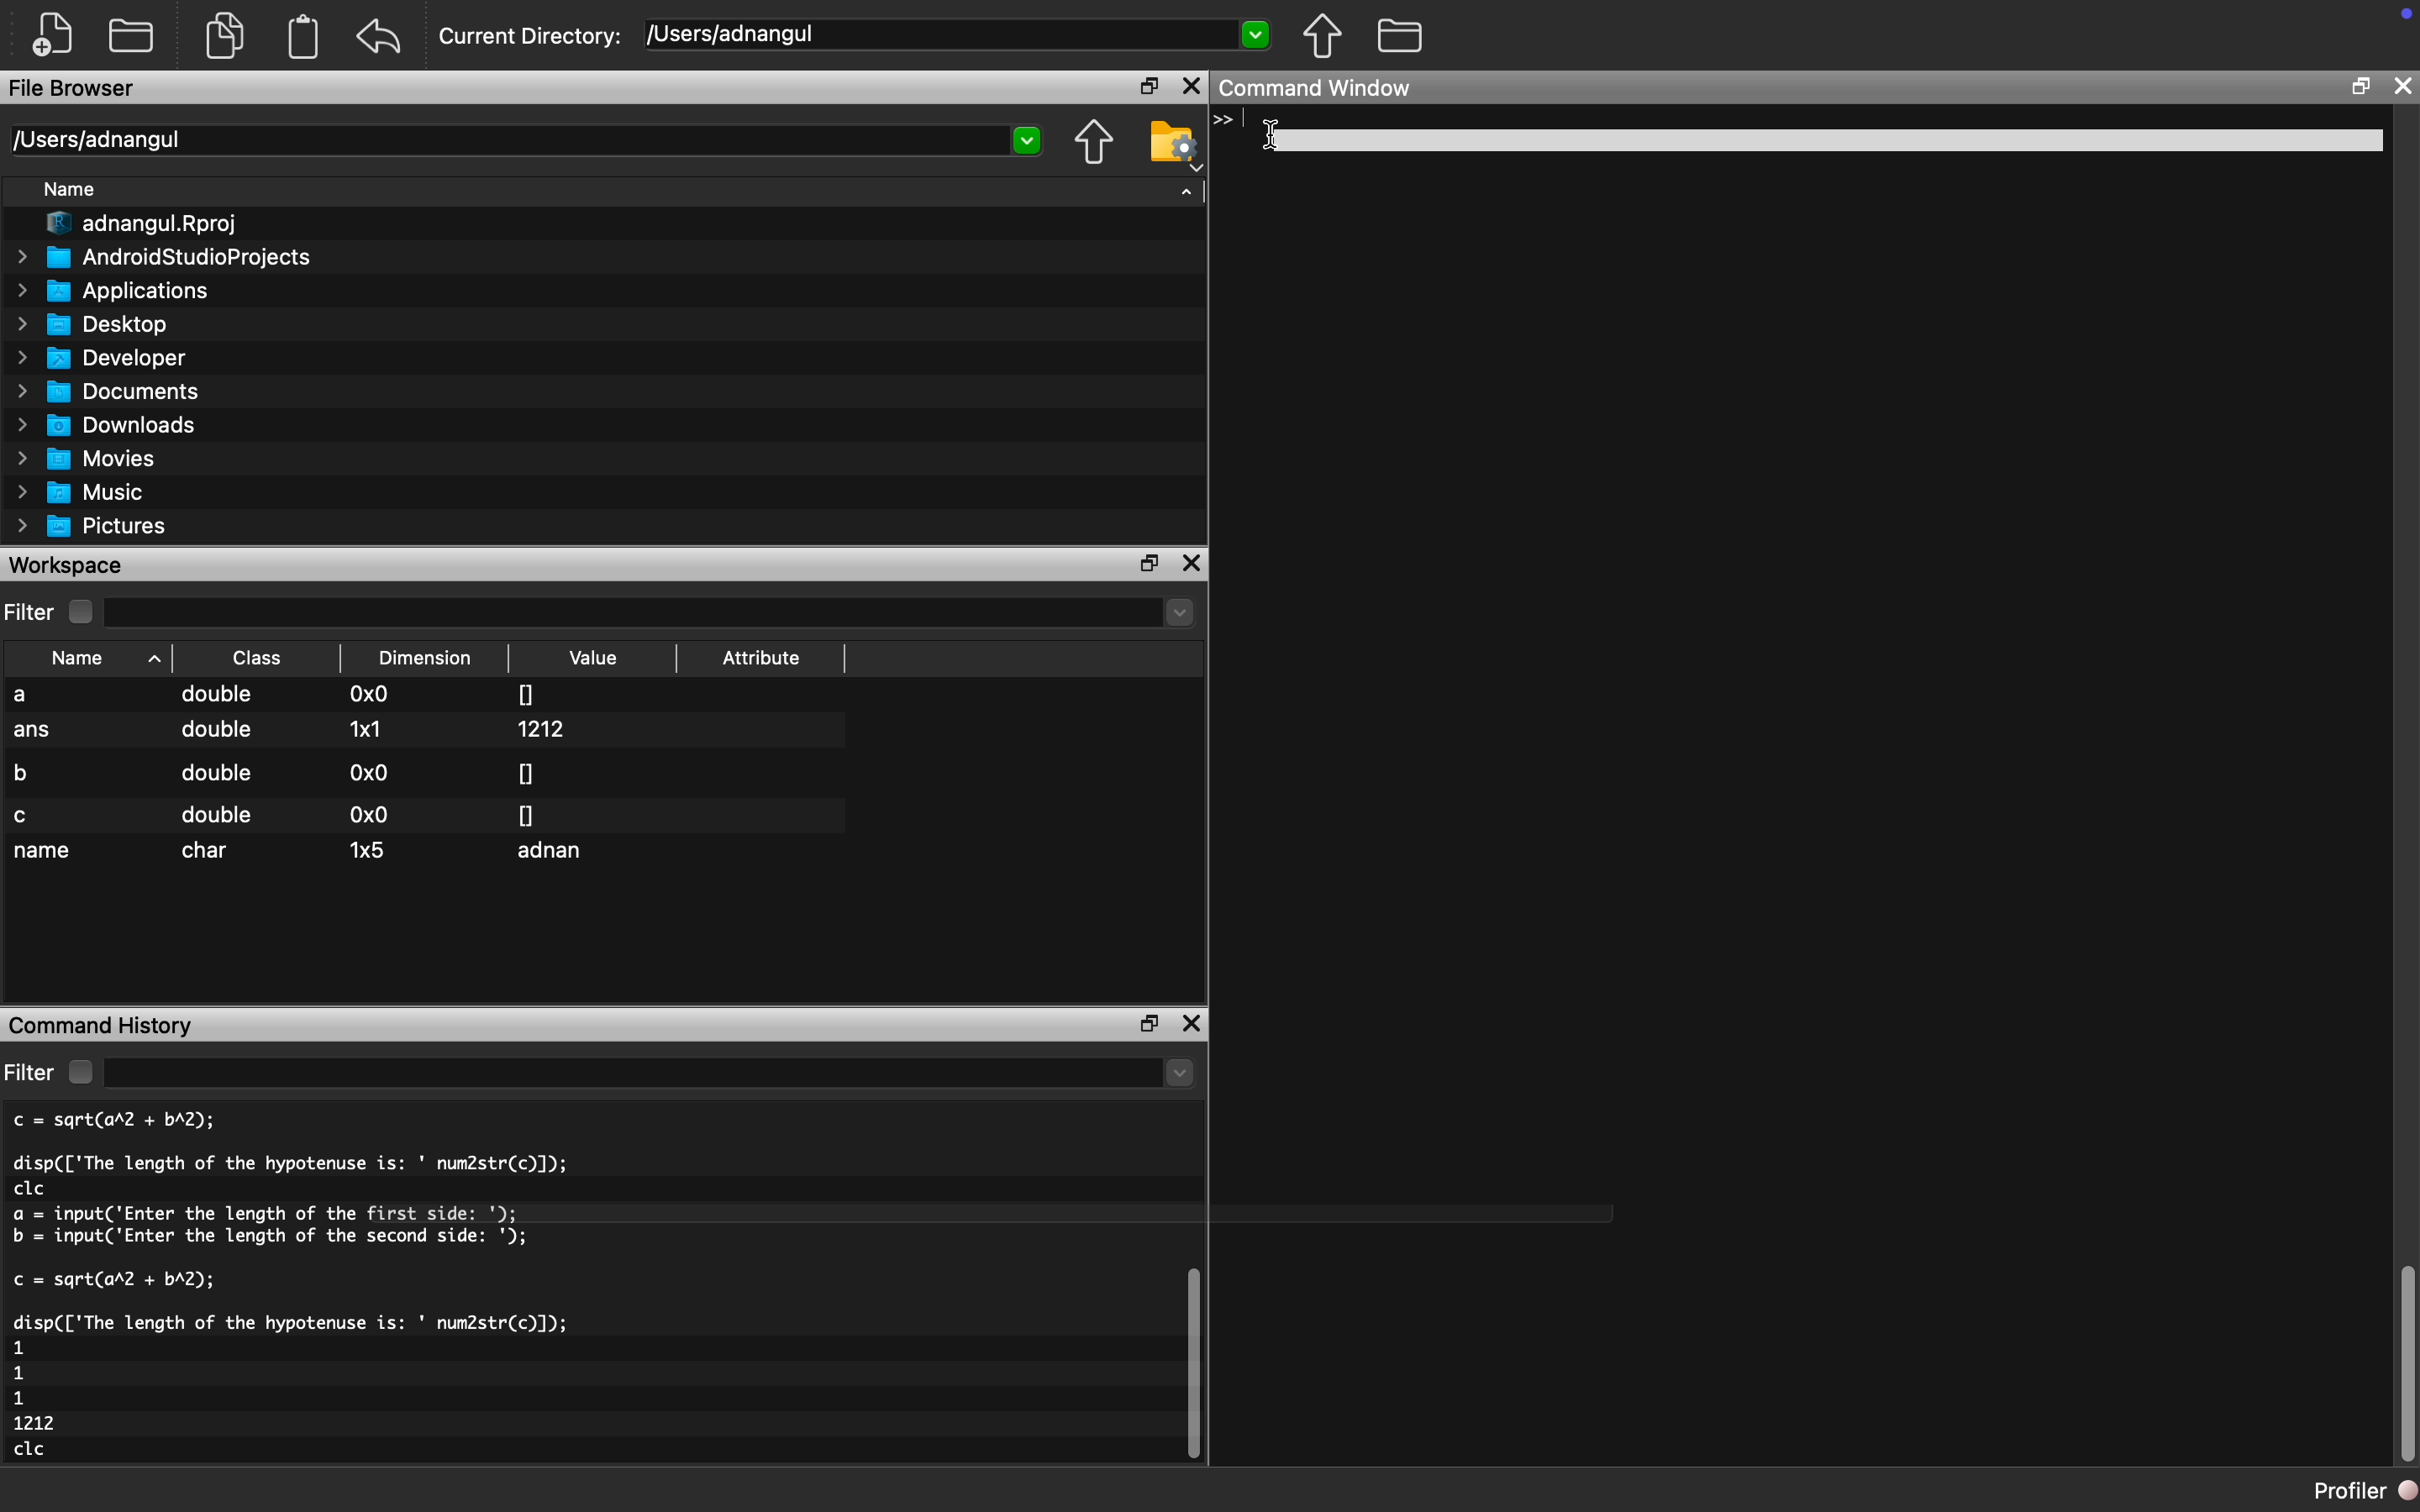 The image size is (2420, 1512). What do you see at coordinates (79, 1072) in the screenshot?
I see `checkbox` at bounding box center [79, 1072].